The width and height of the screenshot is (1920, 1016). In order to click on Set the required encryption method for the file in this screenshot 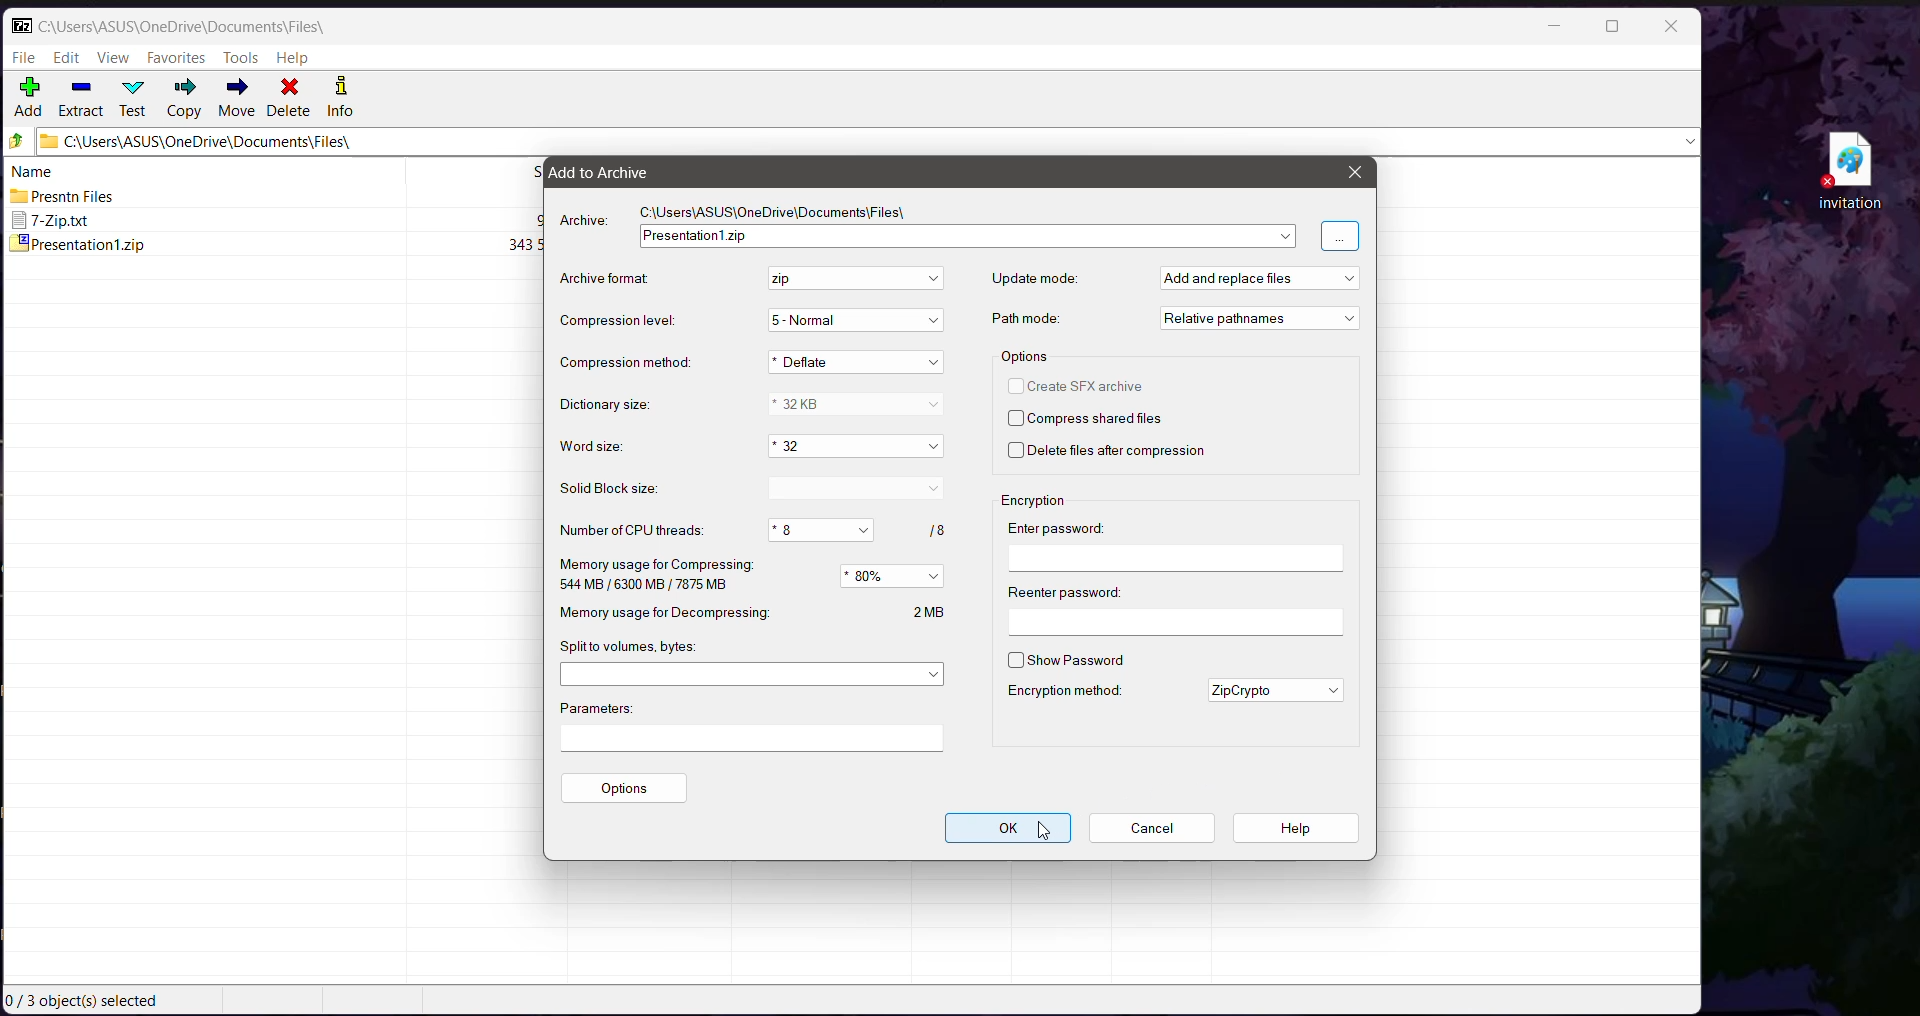, I will do `click(1275, 689)`.